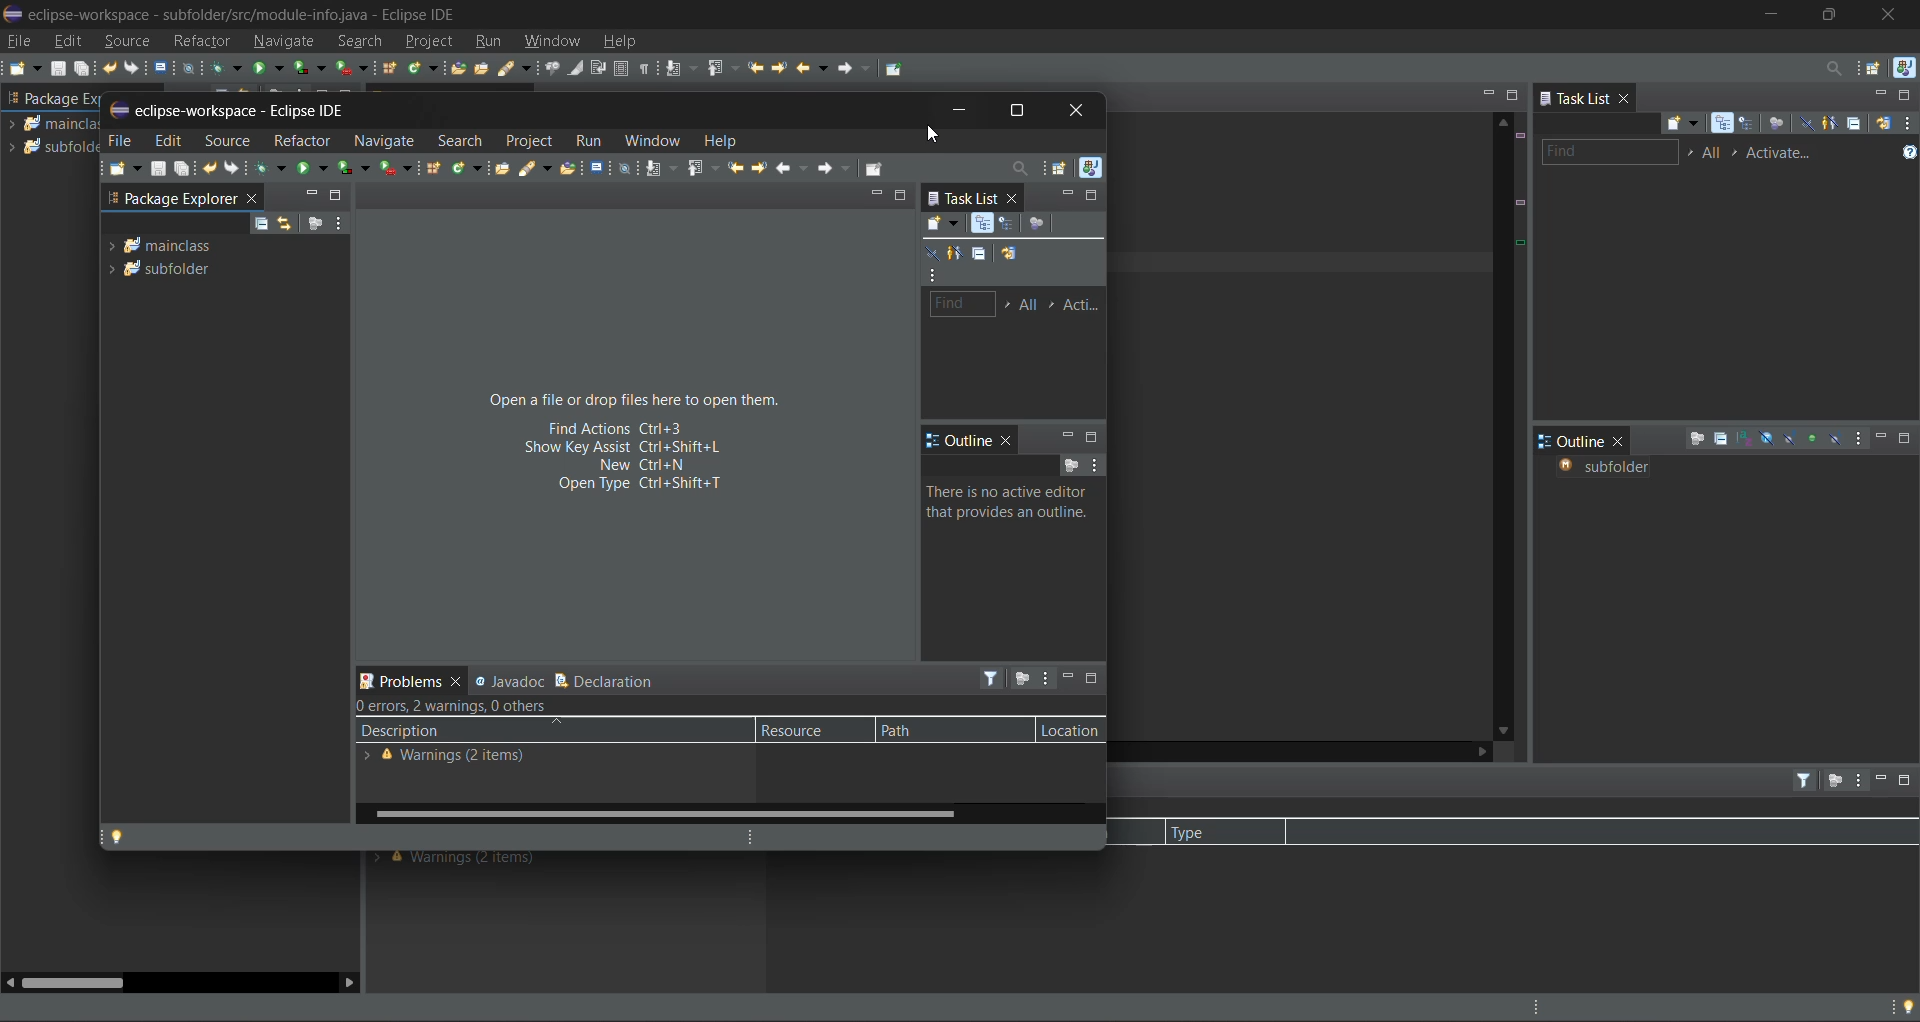 The height and width of the screenshot is (1022, 1920). What do you see at coordinates (1007, 504) in the screenshot?
I see `information` at bounding box center [1007, 504].